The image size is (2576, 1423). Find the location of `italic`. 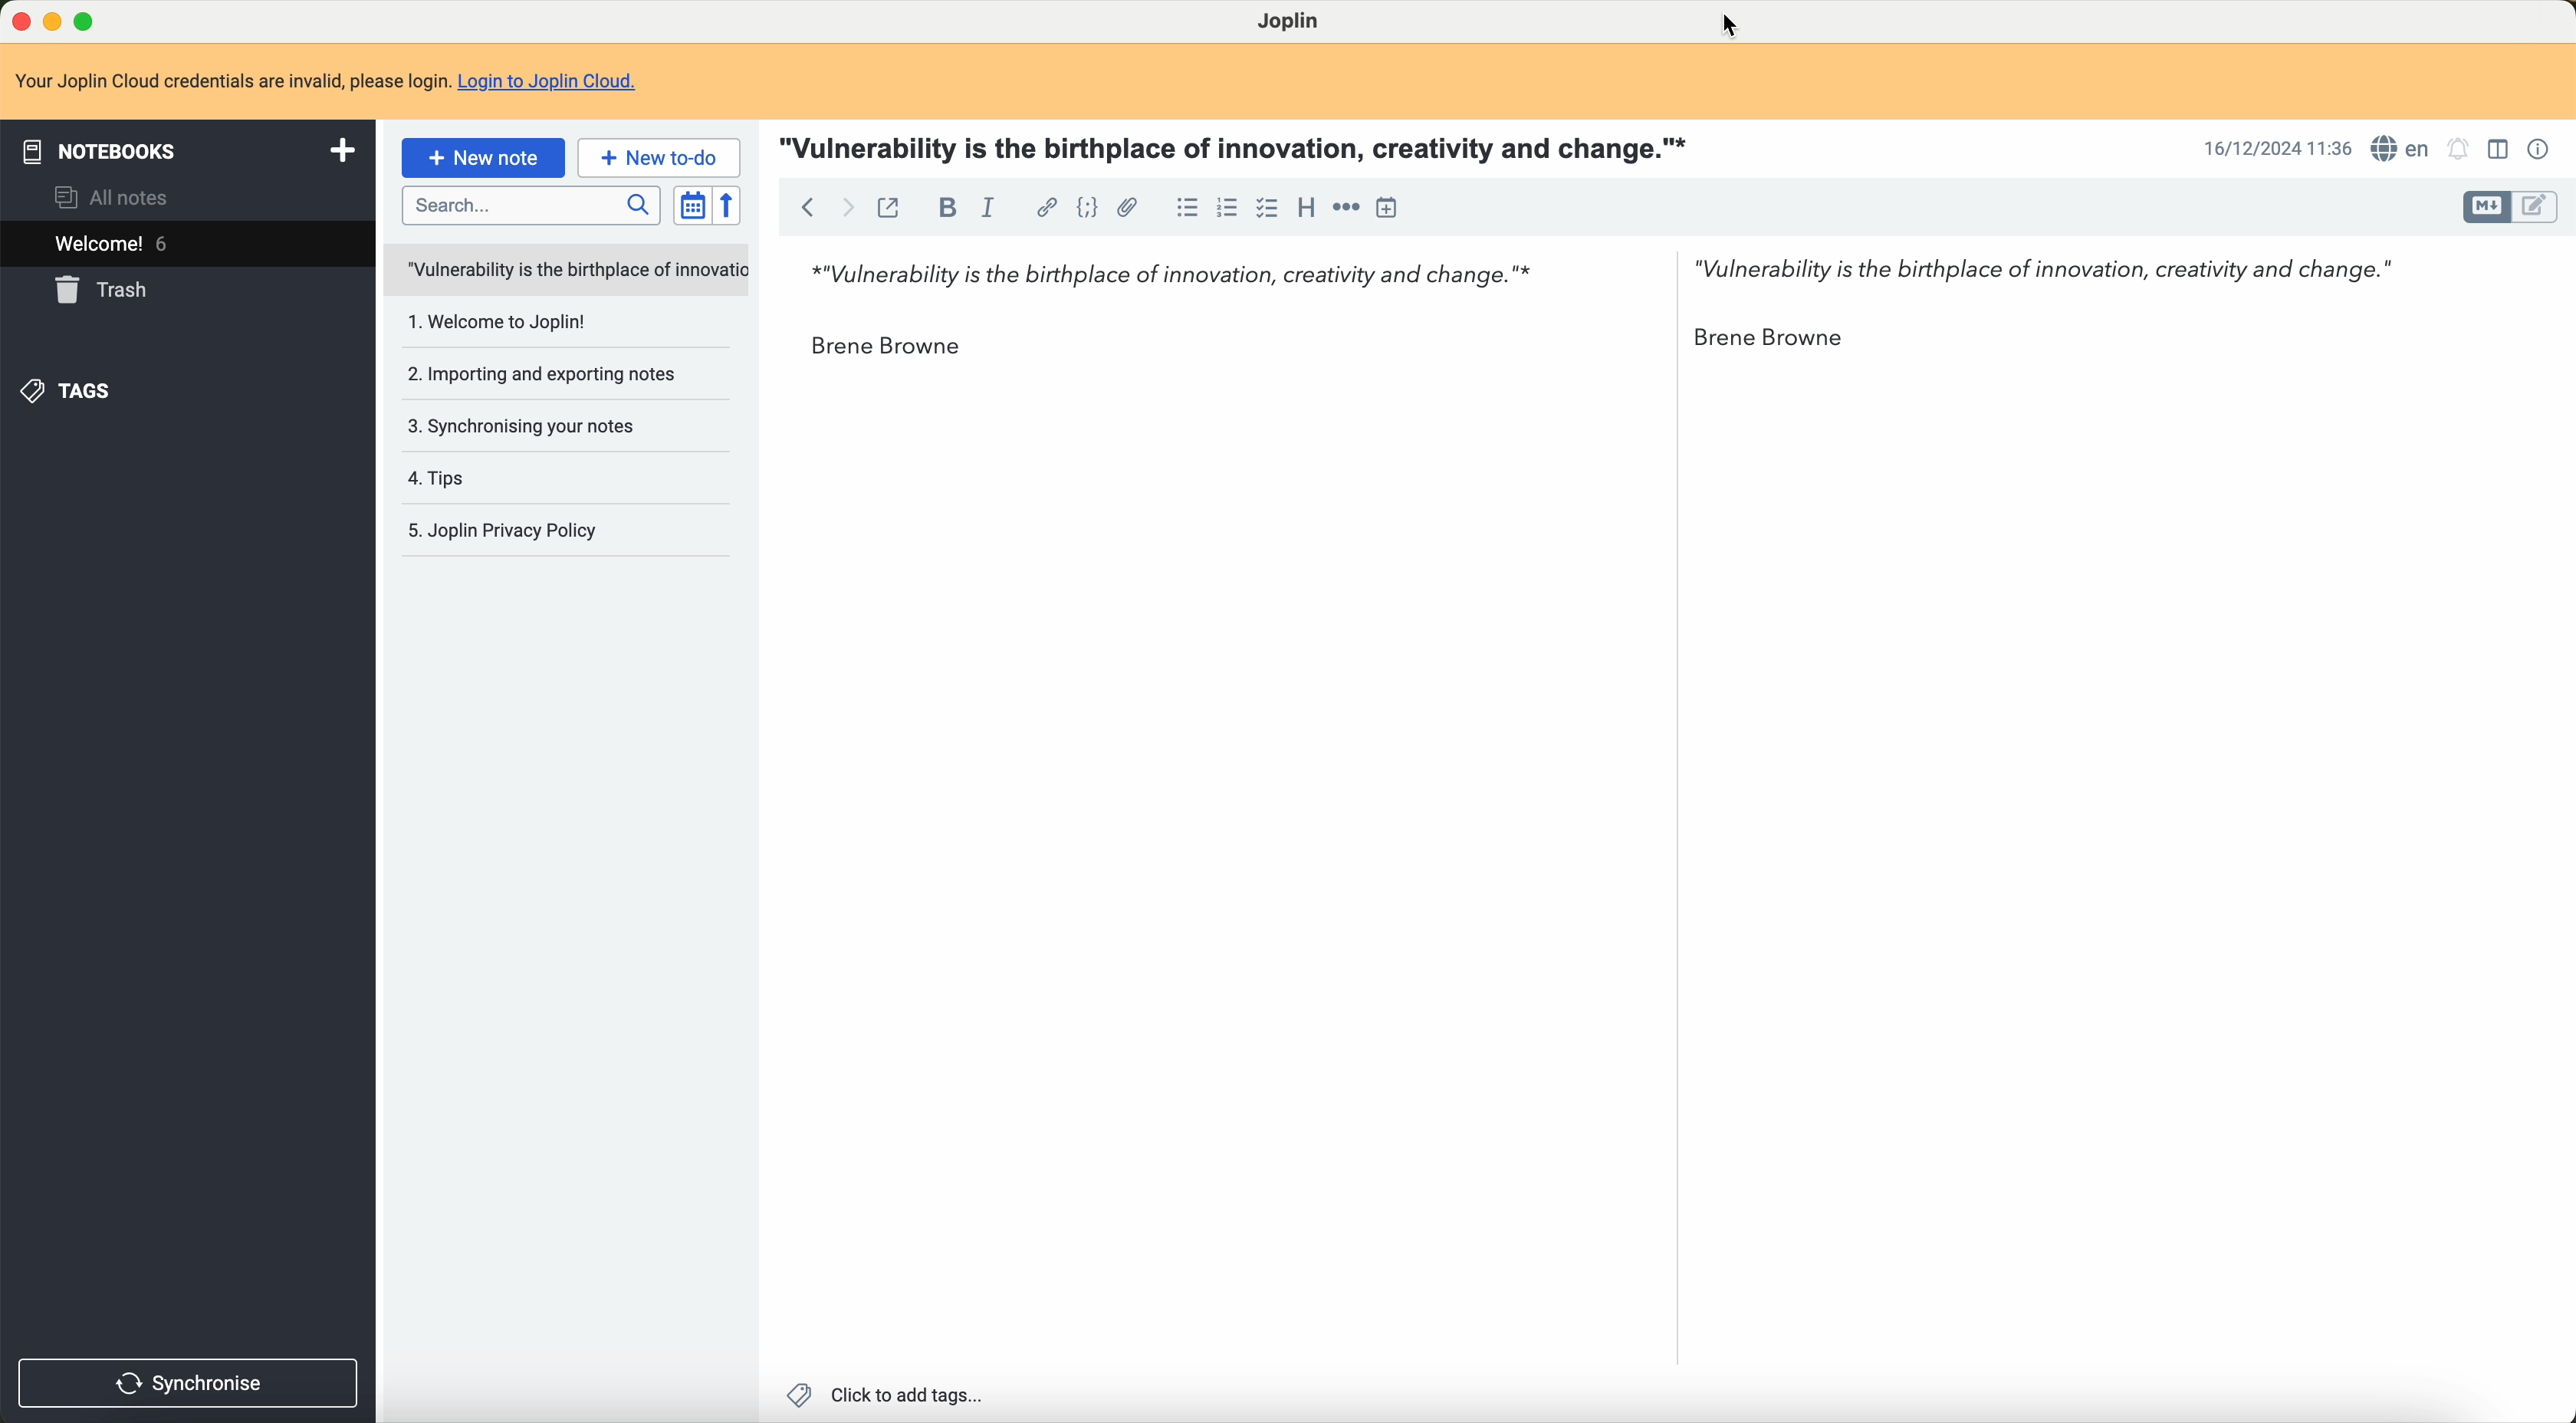

italic is located at coordinates (993, 207).